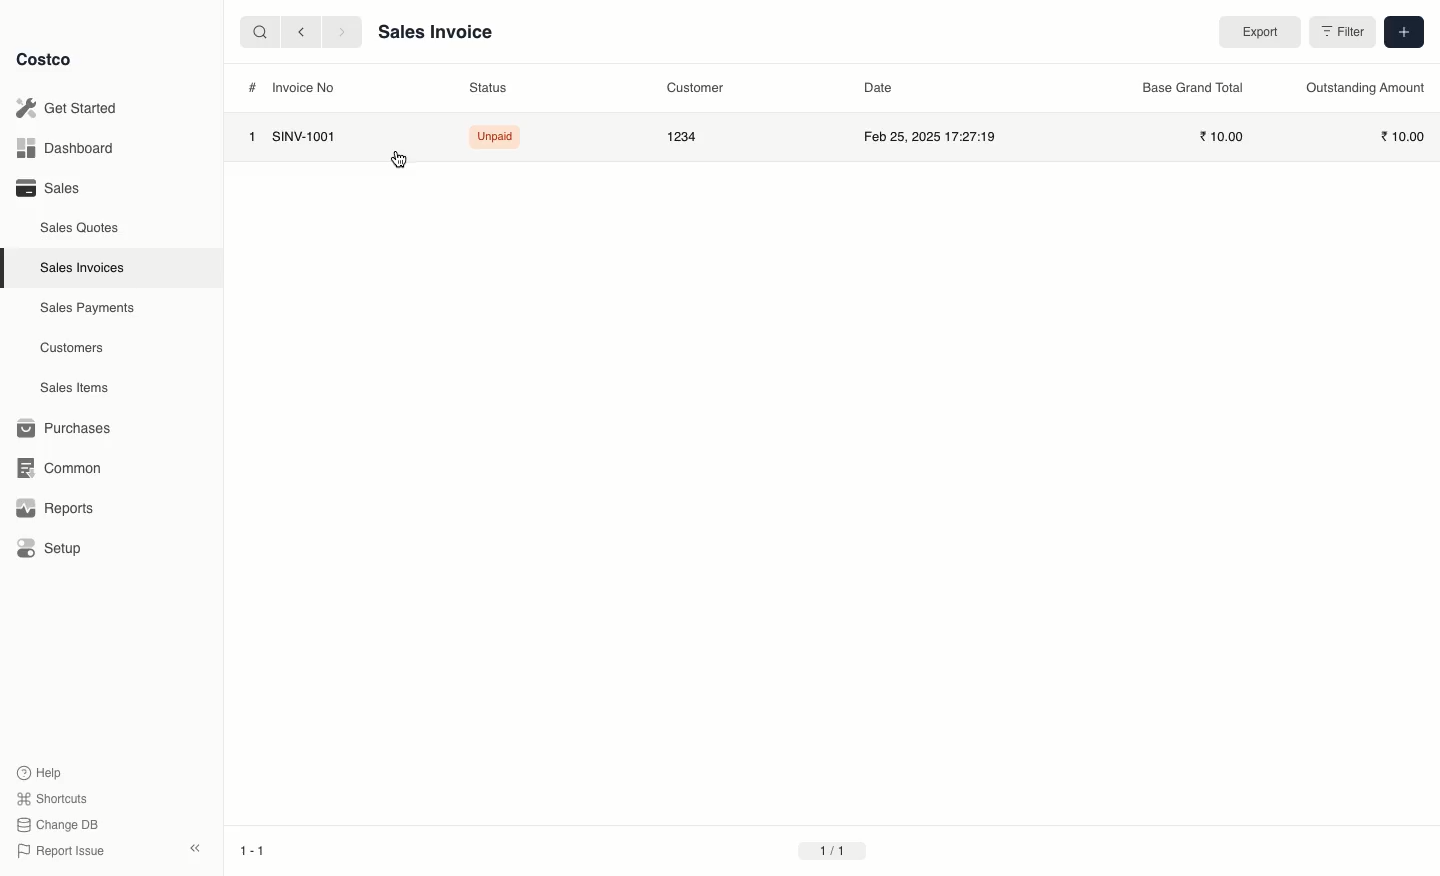 This screenshot has width=1440, height=876. Describe the element at coordinates (63, 851) in the screenshot. I see `Report Issue` at that location.